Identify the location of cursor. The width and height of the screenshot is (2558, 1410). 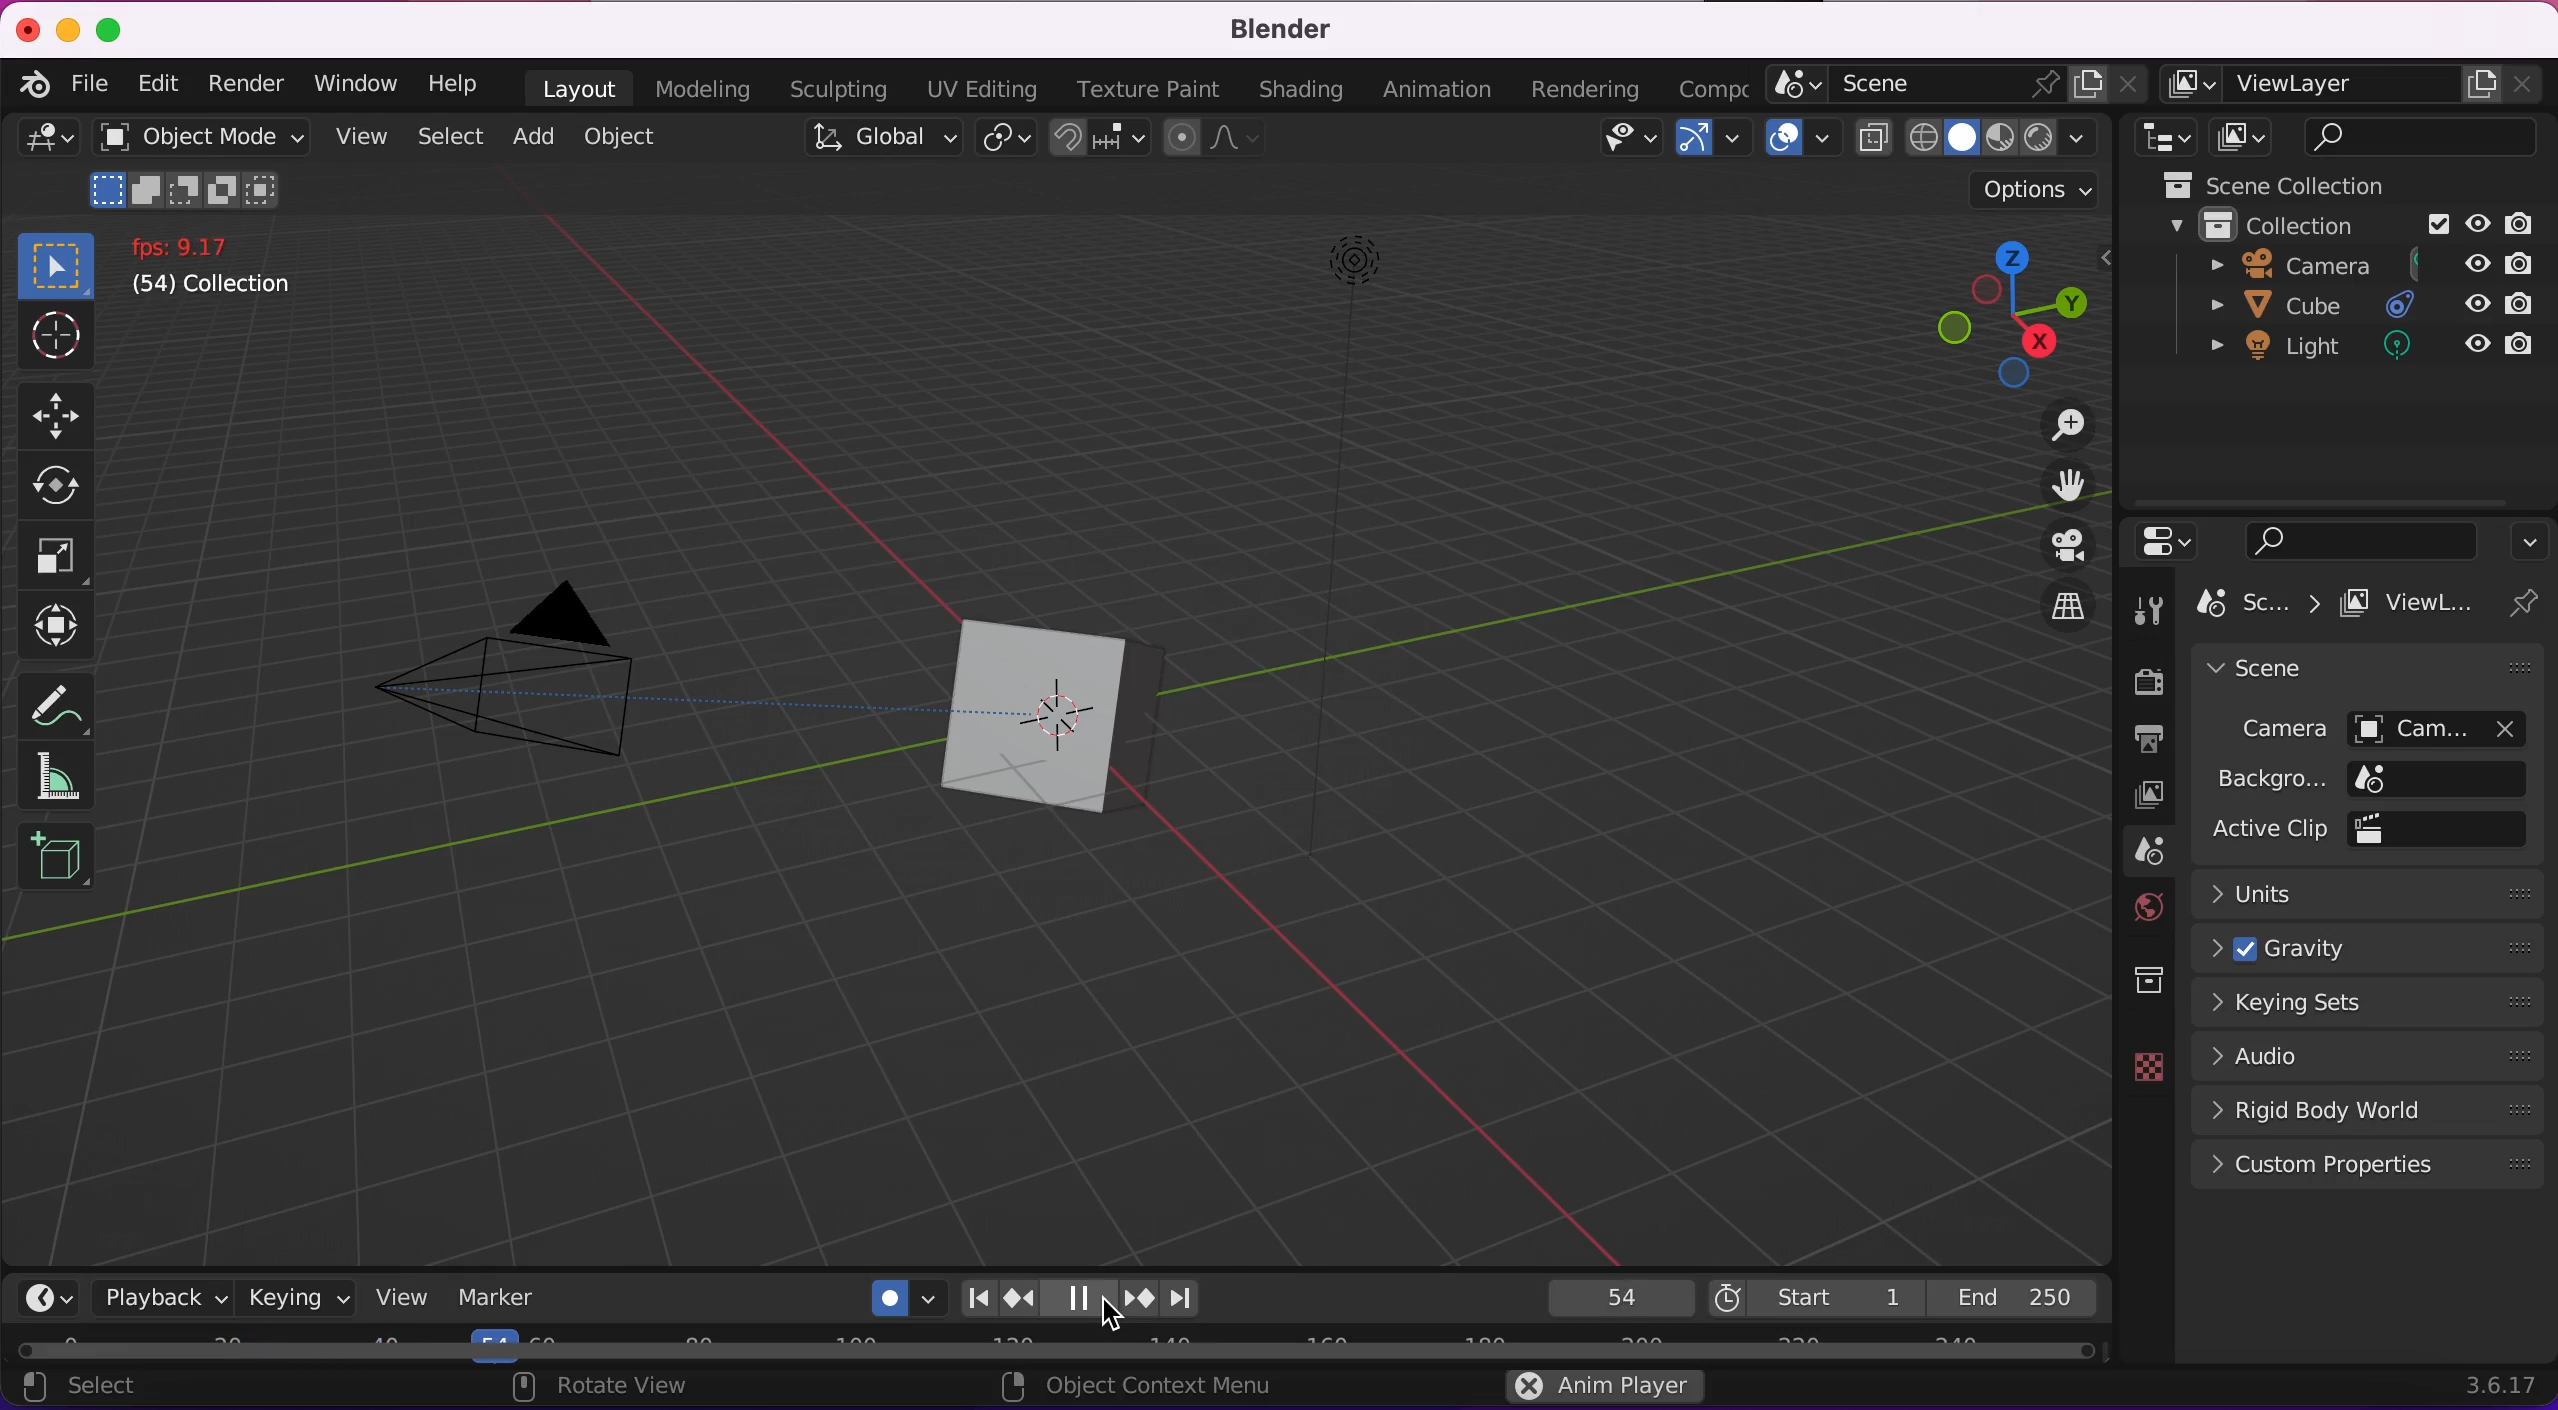
(1108, 1318).